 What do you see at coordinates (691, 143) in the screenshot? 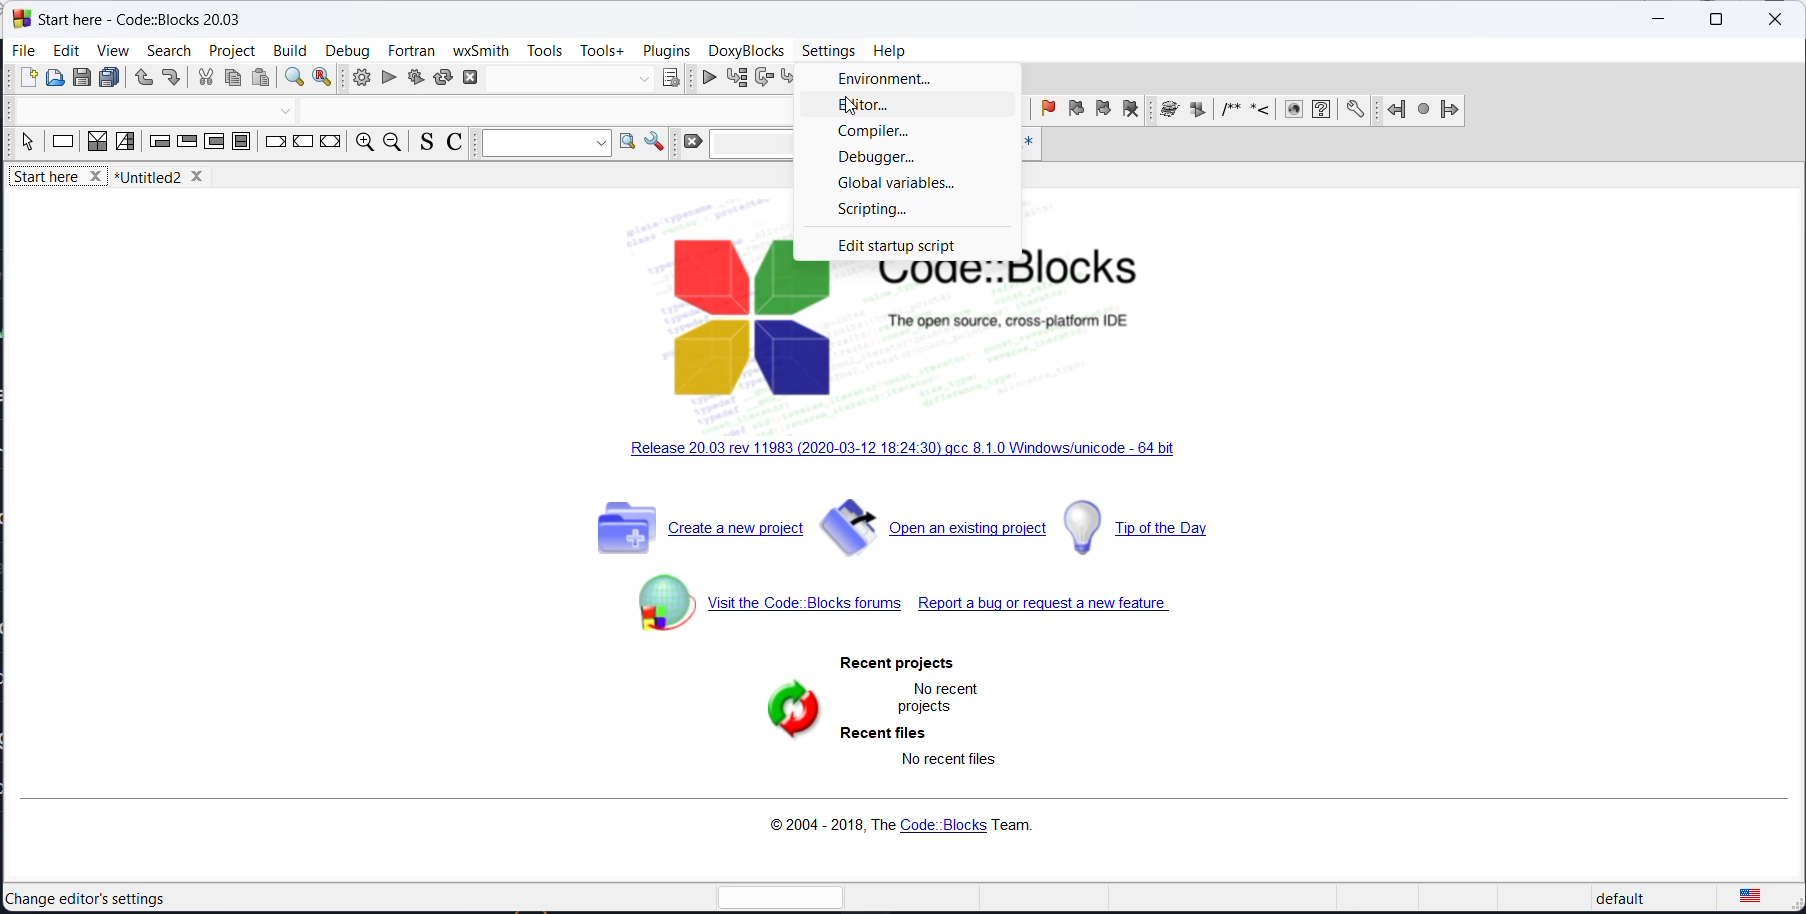
I see `clear` at bounding box center [691, 143].